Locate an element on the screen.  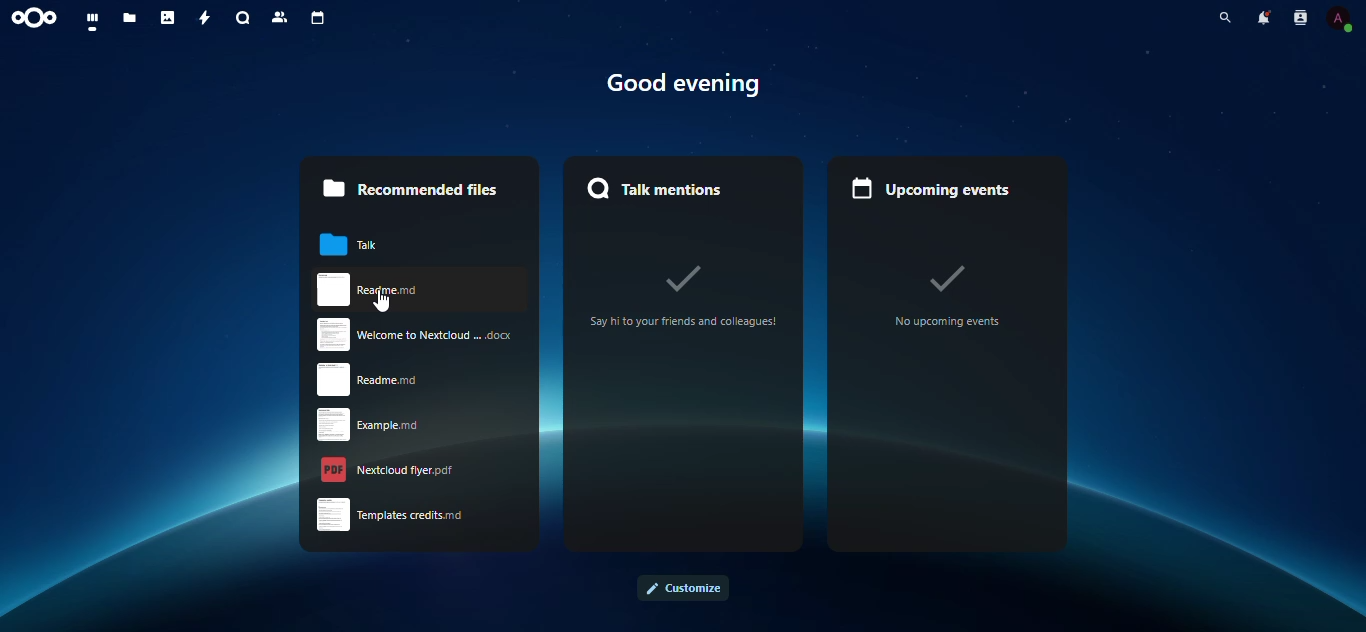
recommended files is located at coordinates (408, 188).